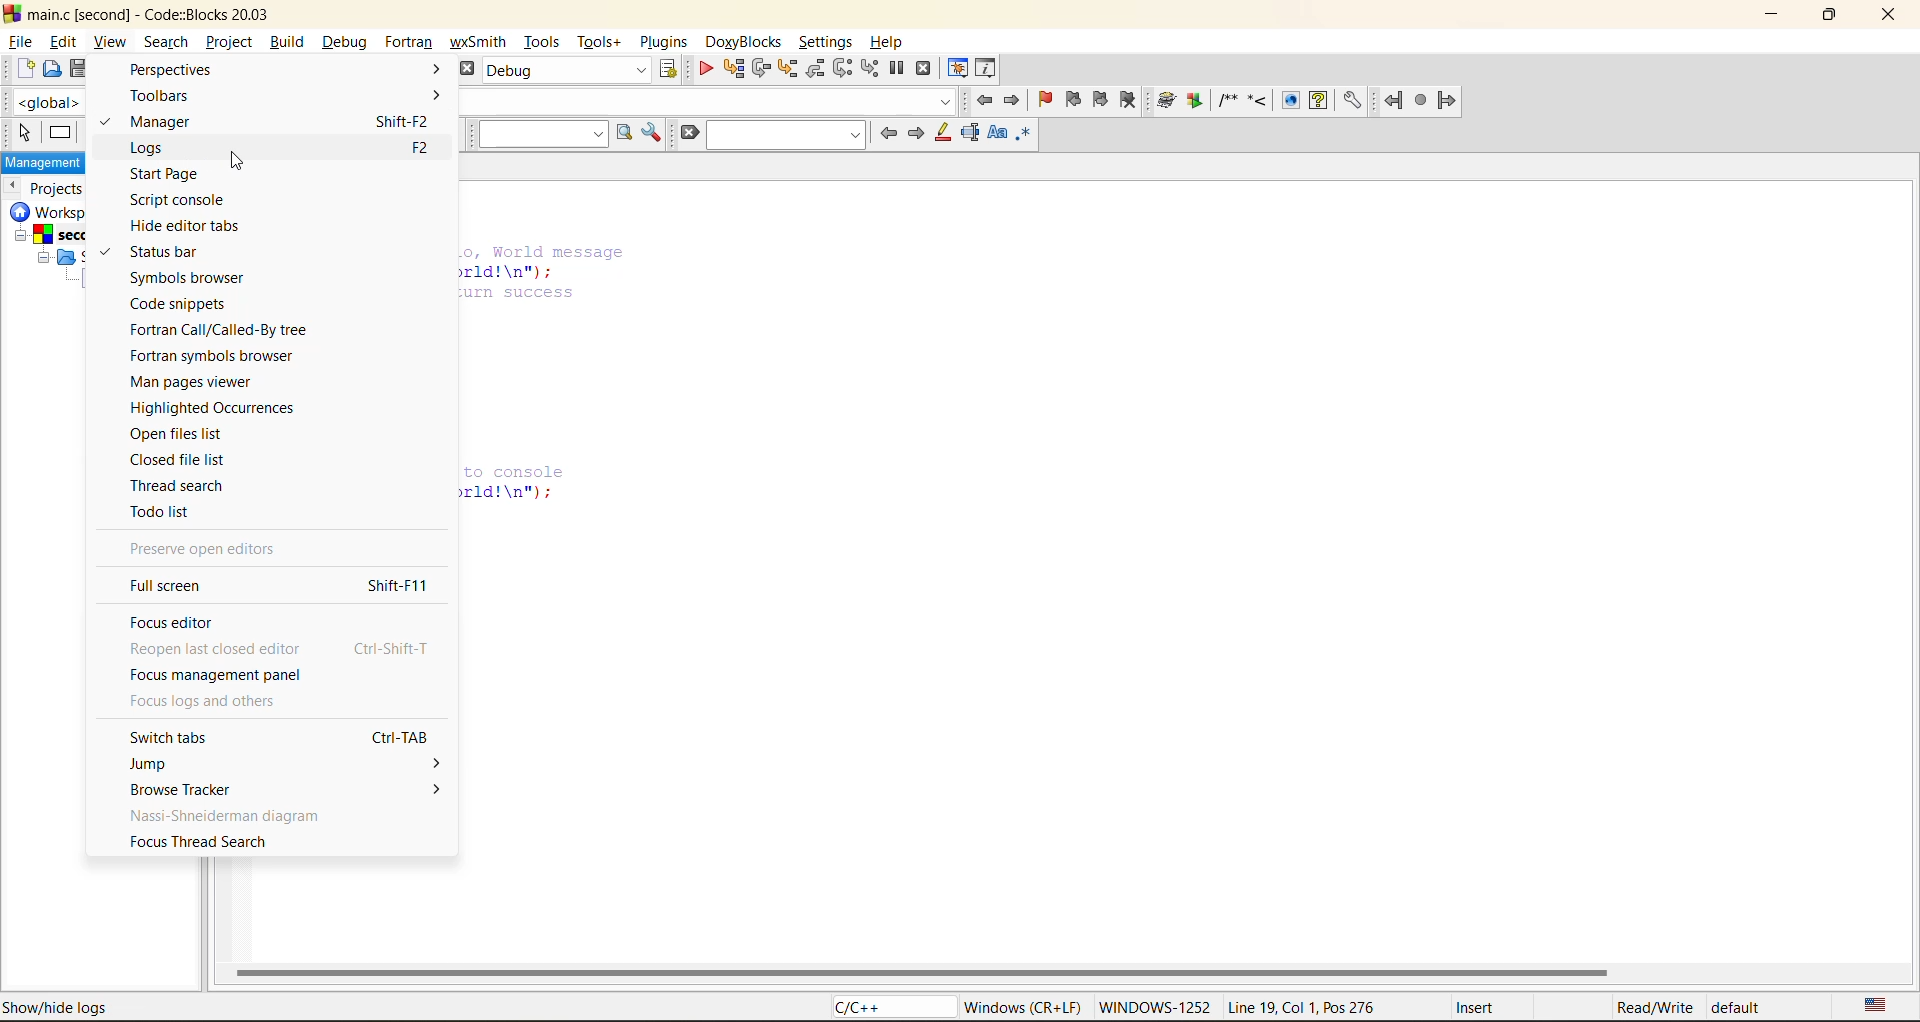  Describe the element at coordinates (1259, 102) in the screenshot. I see `doxyblocks` at that location.